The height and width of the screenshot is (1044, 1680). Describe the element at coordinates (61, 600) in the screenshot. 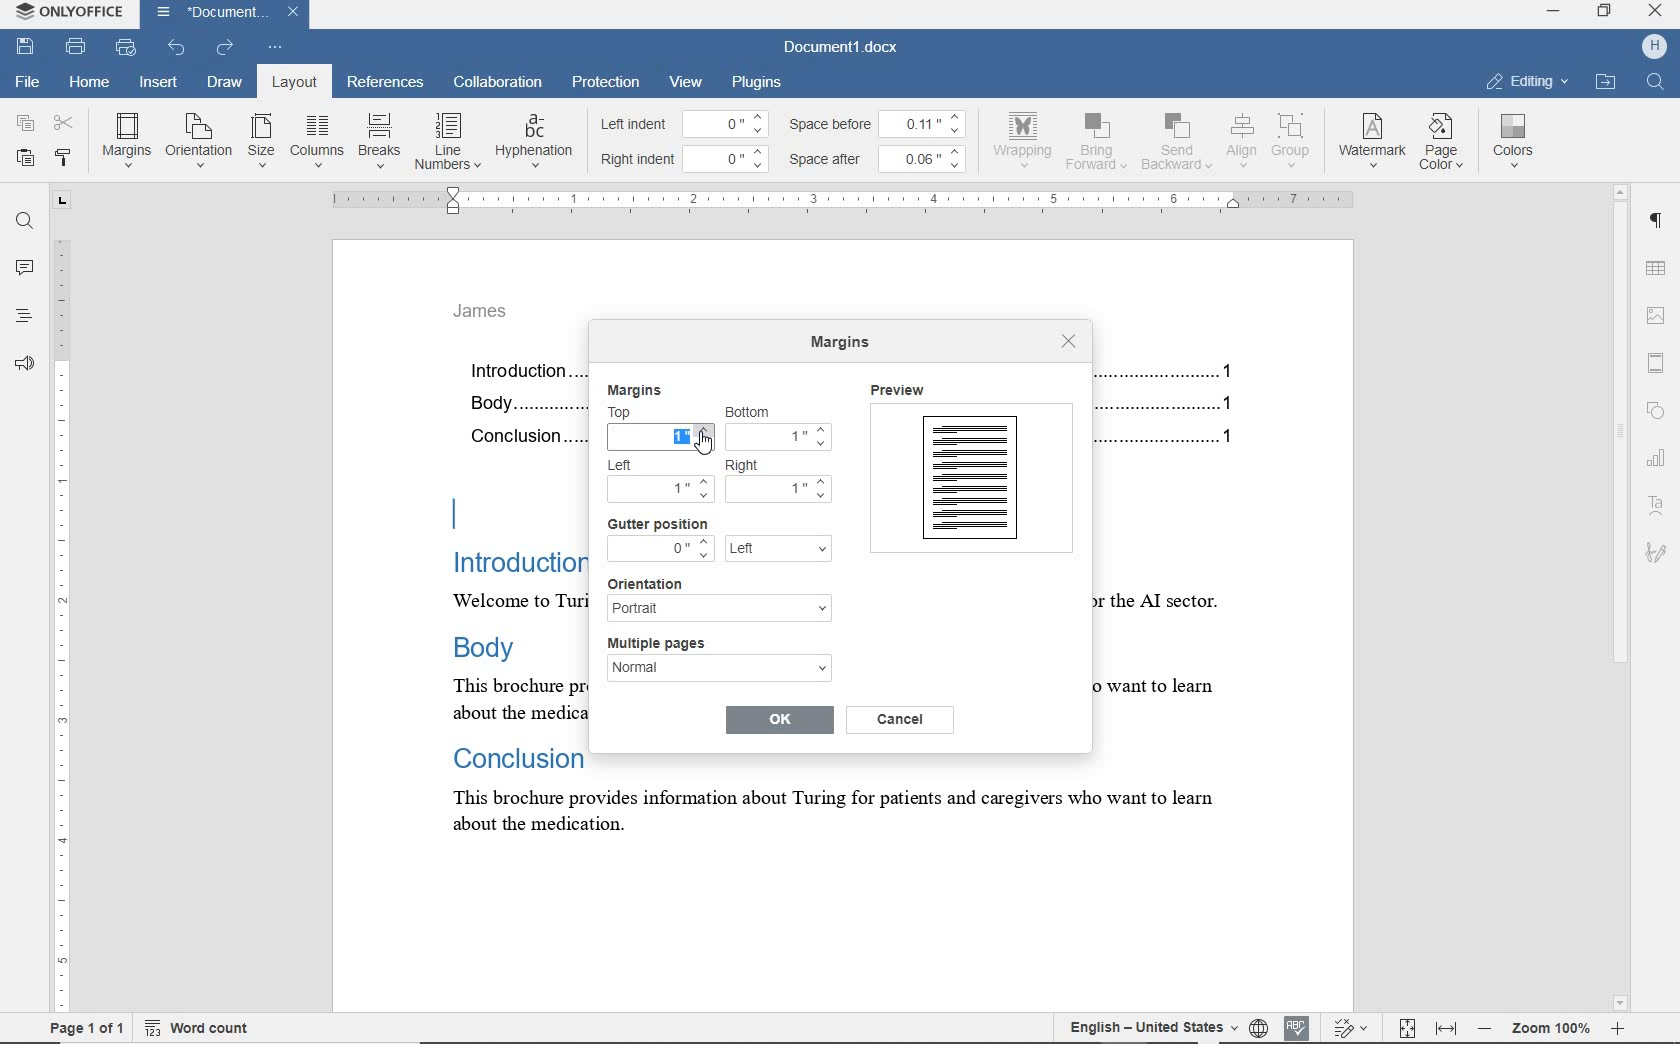

I see `ruler` at that location.